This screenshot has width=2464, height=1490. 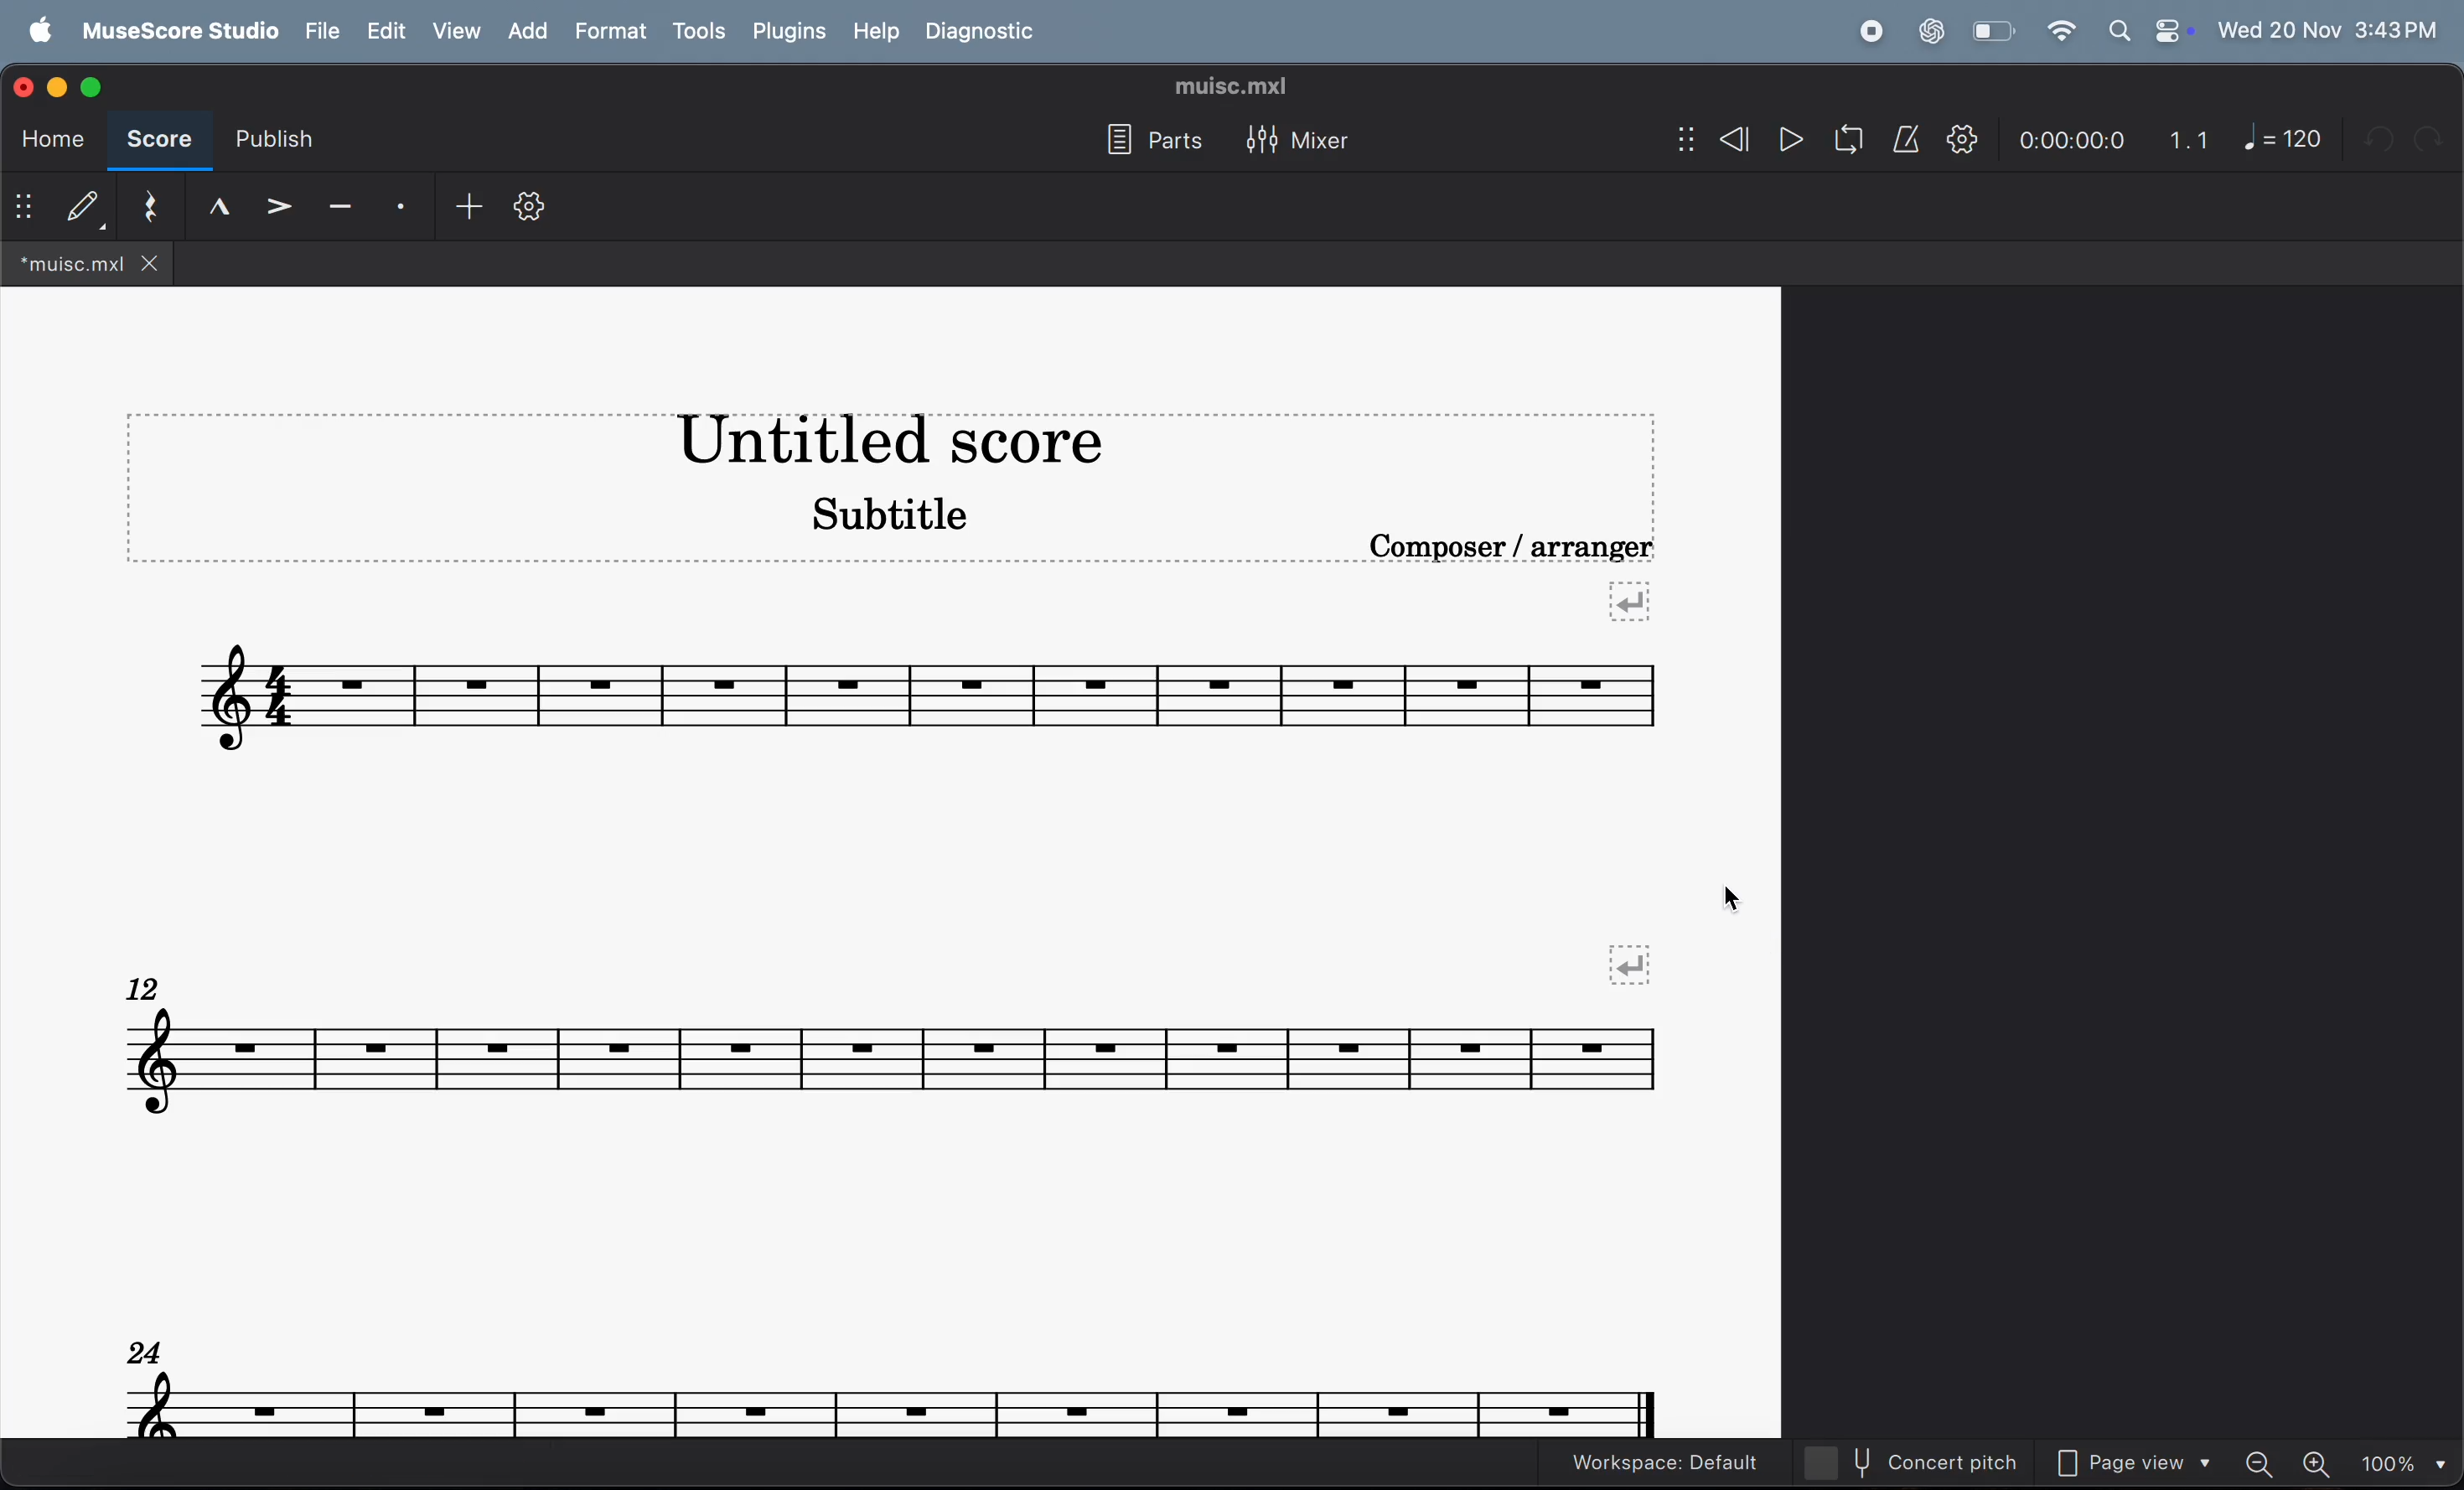 What do you see at coordinates (1781, 137) in the screenshot?
I see `play` at bounding box center [1781, 137].